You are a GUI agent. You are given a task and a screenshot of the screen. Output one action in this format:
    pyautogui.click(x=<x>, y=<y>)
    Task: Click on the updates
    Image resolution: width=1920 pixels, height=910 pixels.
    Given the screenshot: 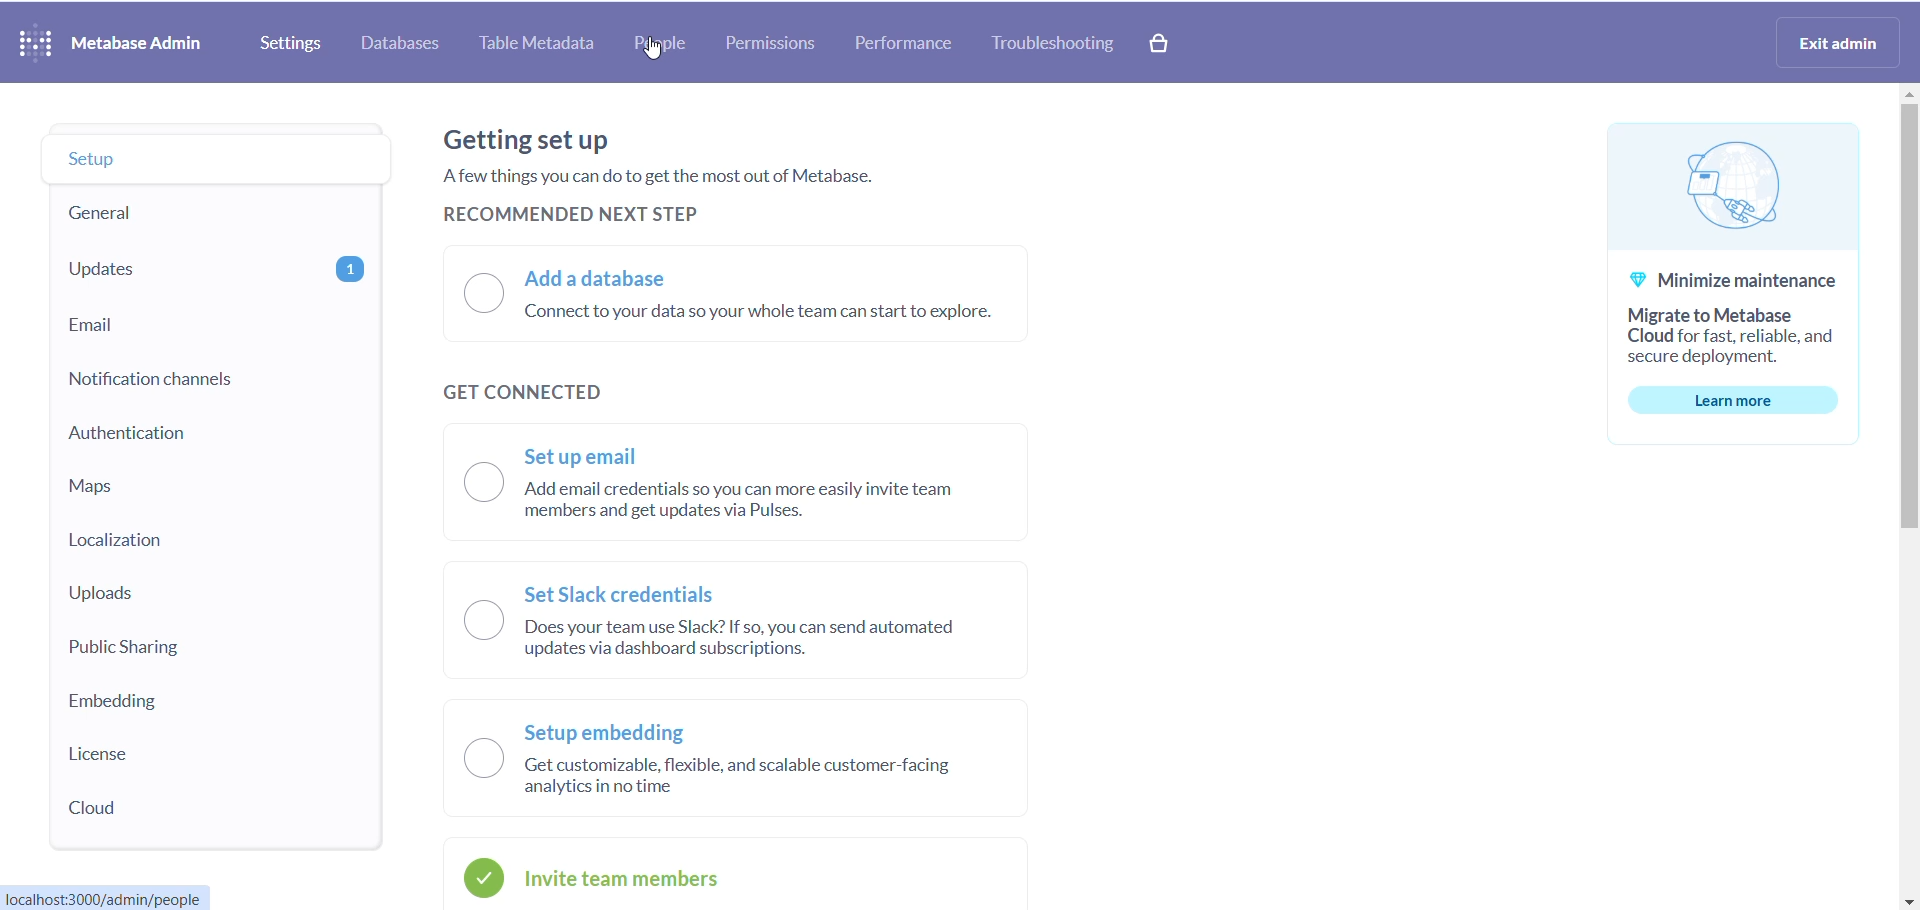 What is the action you would take?
    pyautogui.click(x=212, y=270)
    